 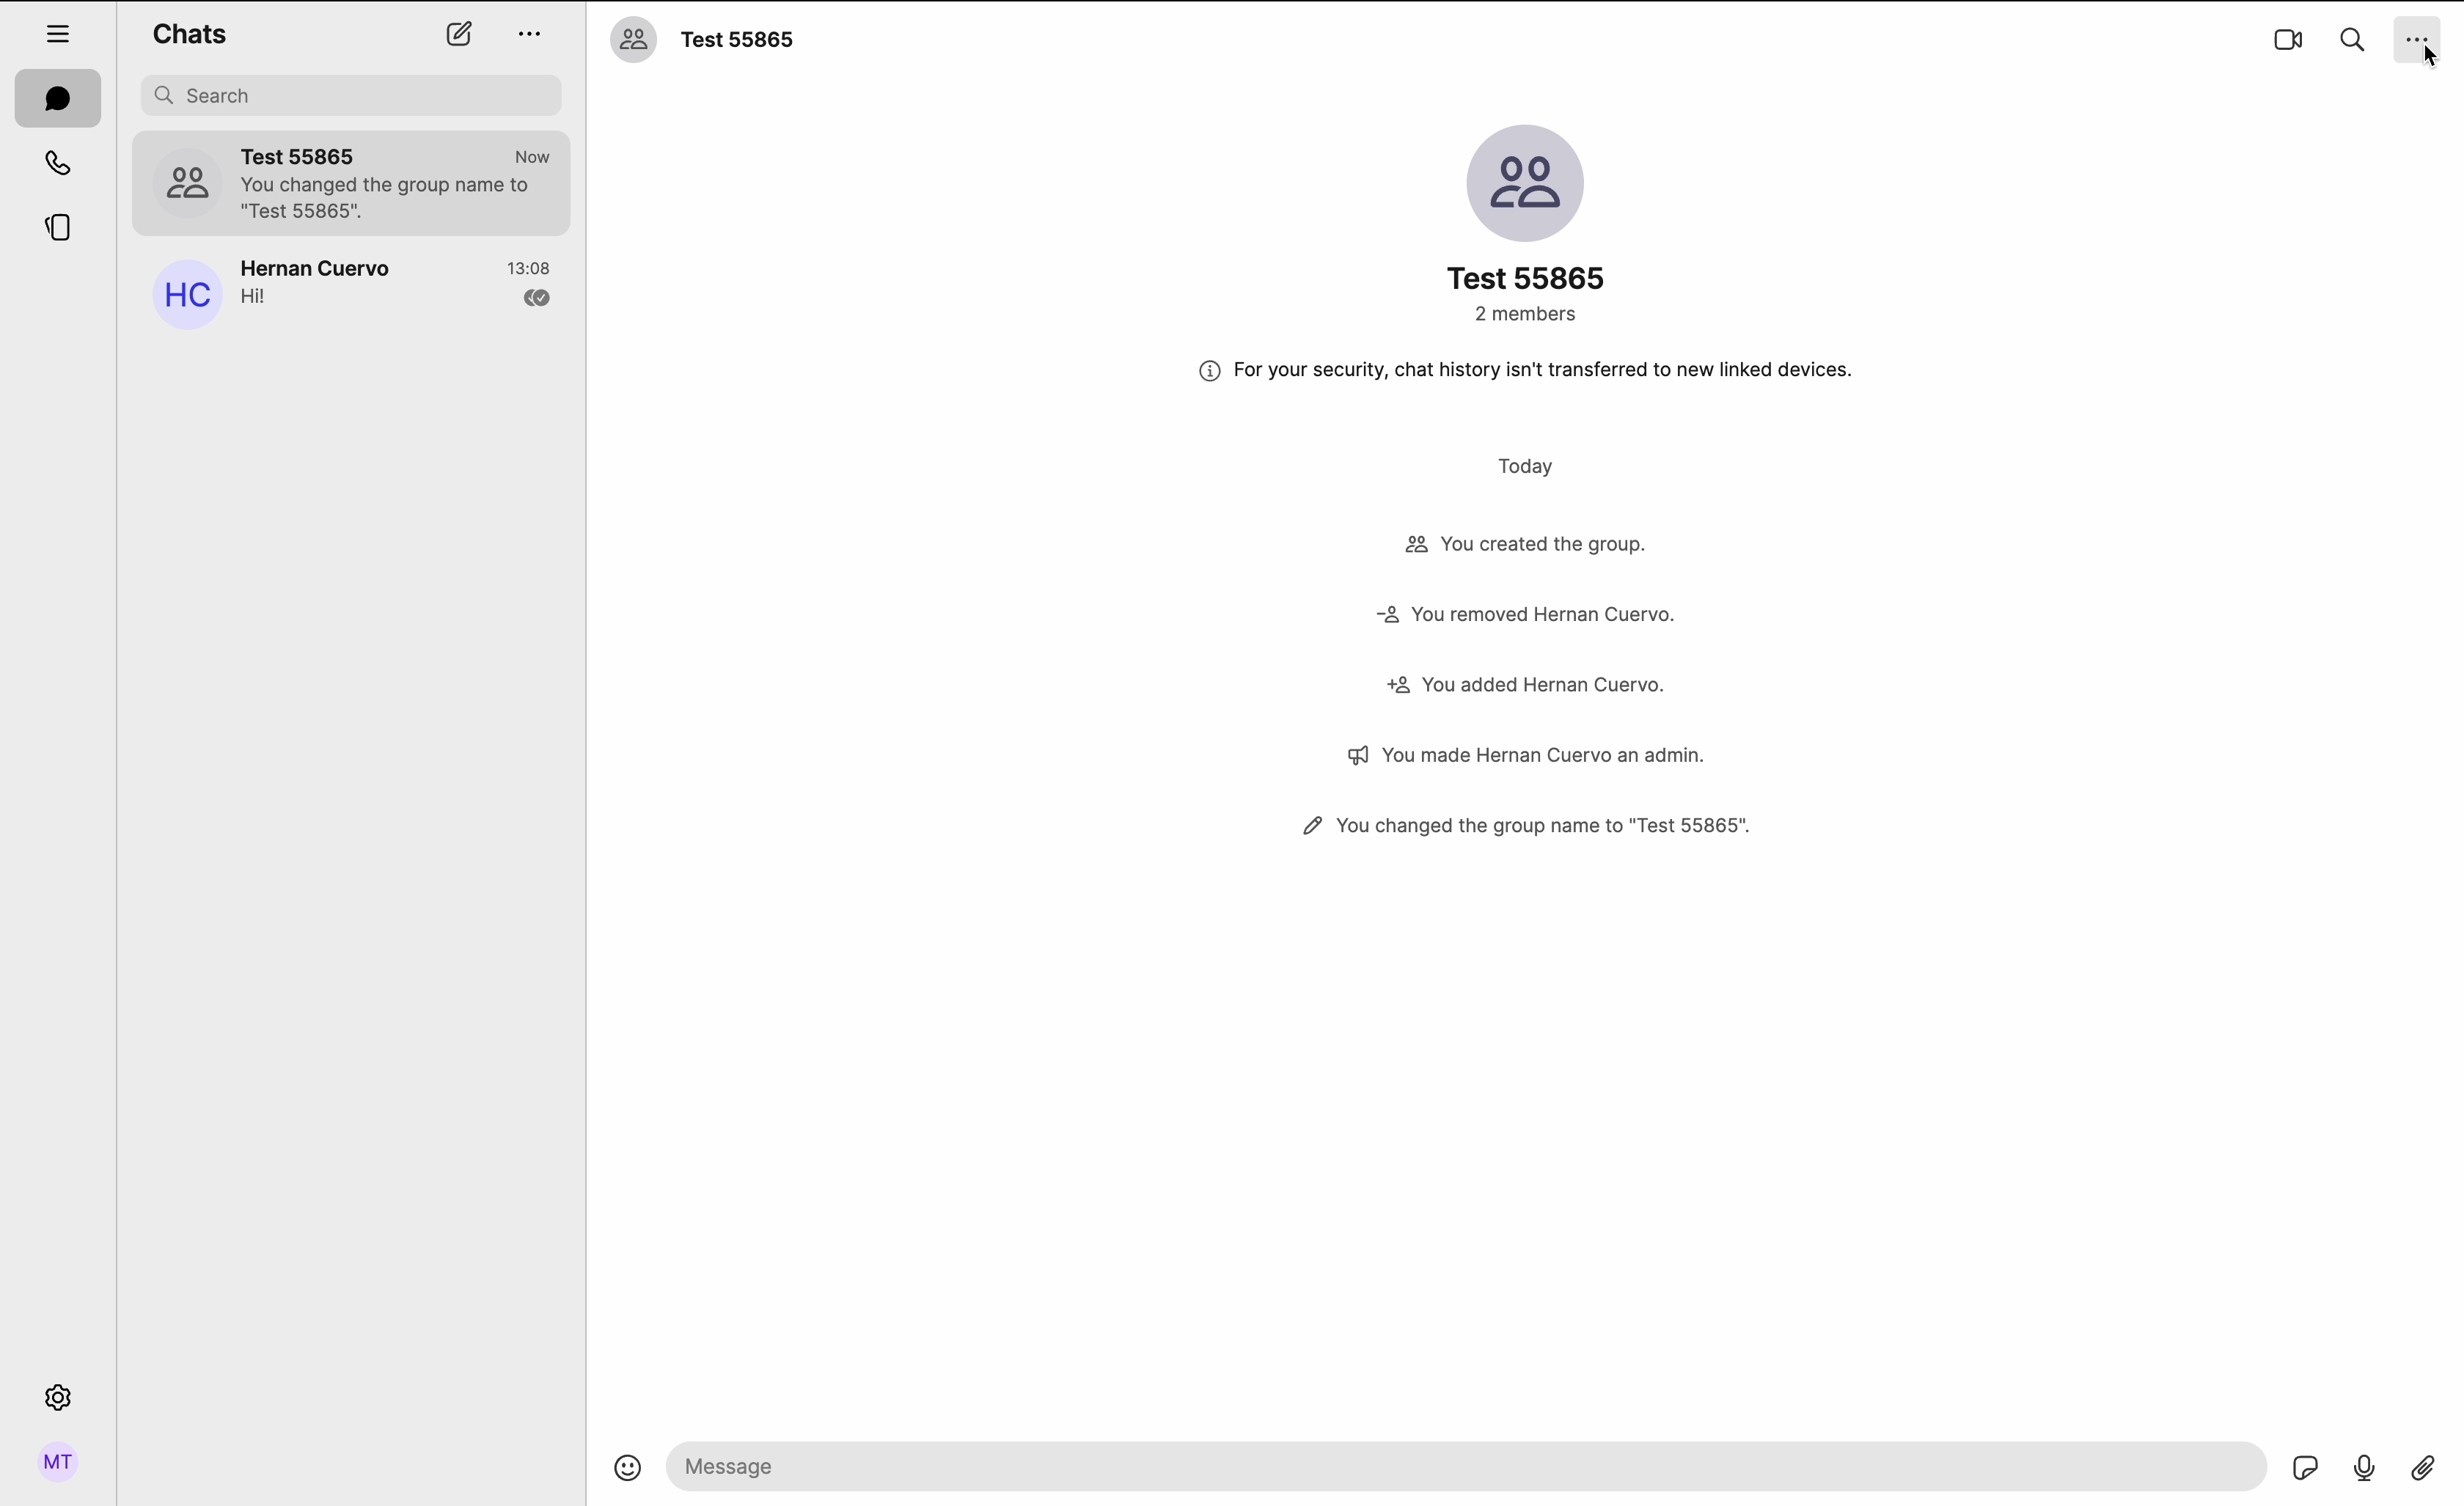 What do you see at coordinates (2285, 45) in the screenshot?
I see `video call` at bounding box center [2285, 45].